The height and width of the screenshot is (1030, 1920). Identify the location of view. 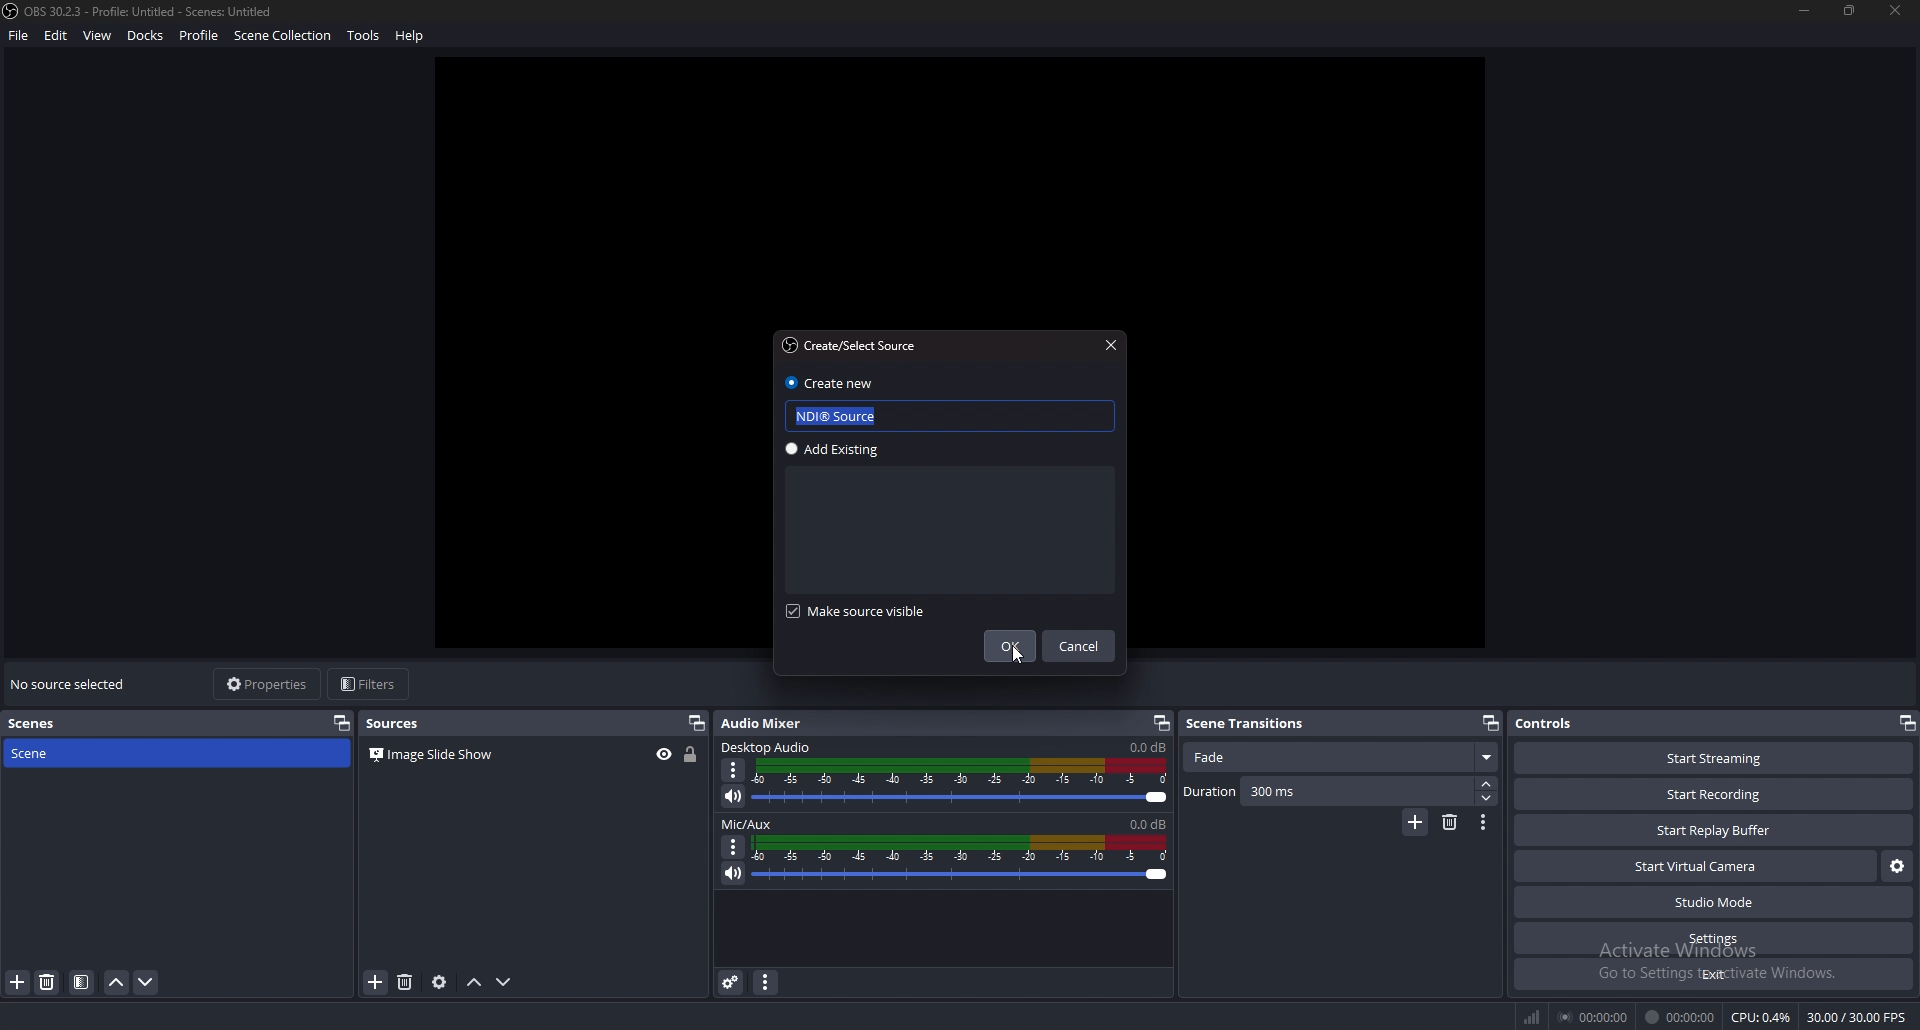
(99, 35).